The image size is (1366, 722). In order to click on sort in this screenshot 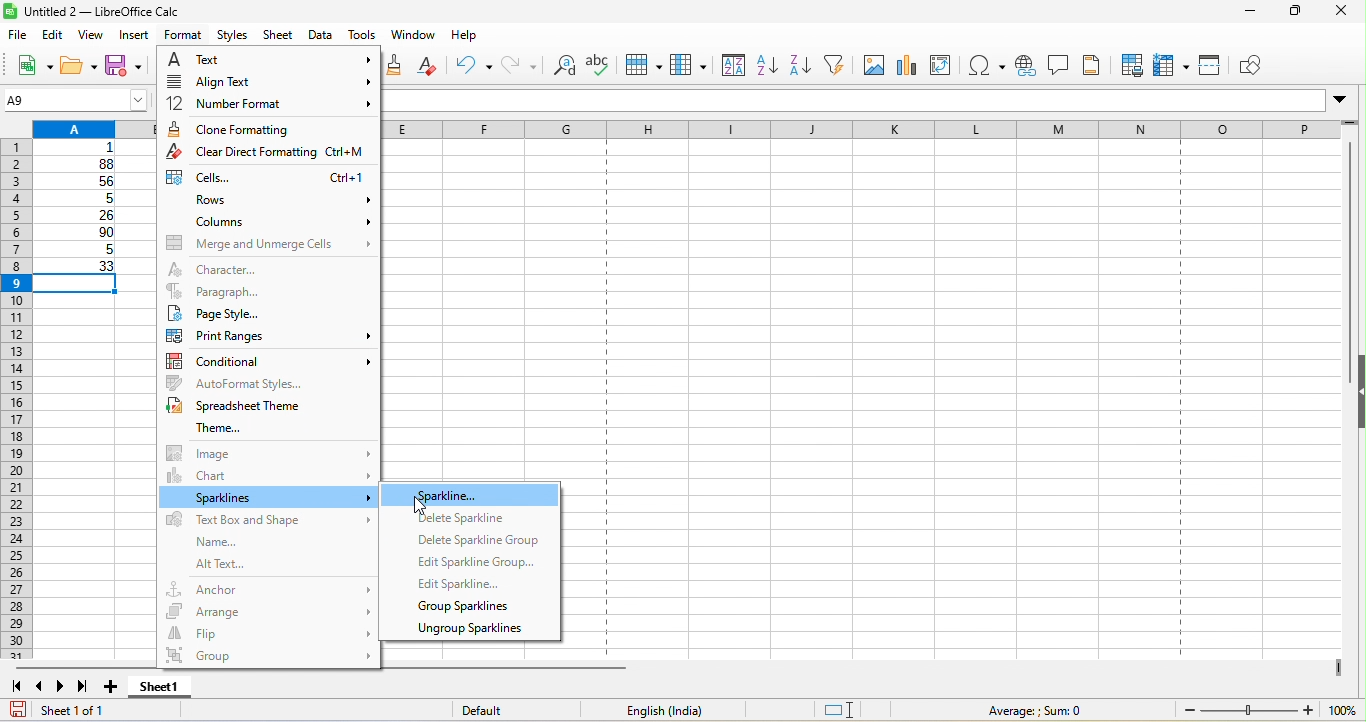, I will do `click(730, 67)`.